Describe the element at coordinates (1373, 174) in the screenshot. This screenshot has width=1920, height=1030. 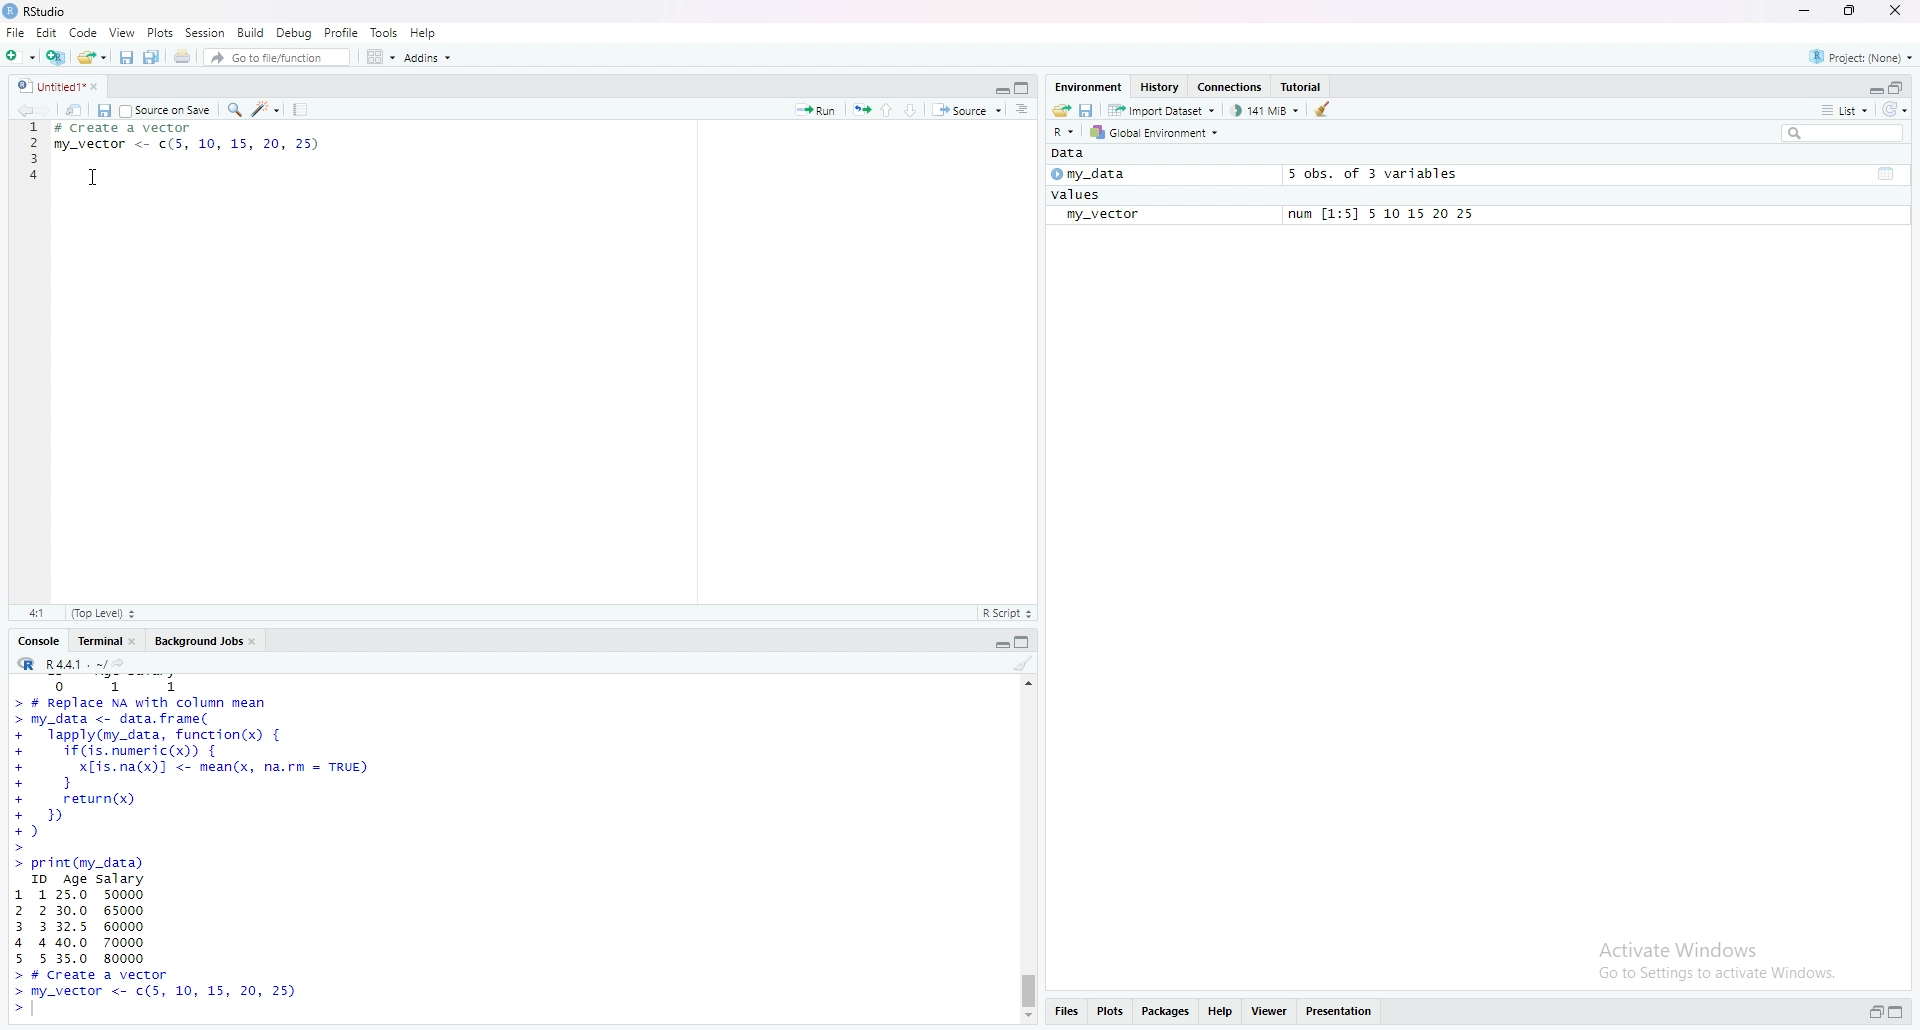
I see `5 obs. of 3 variables` at that location.